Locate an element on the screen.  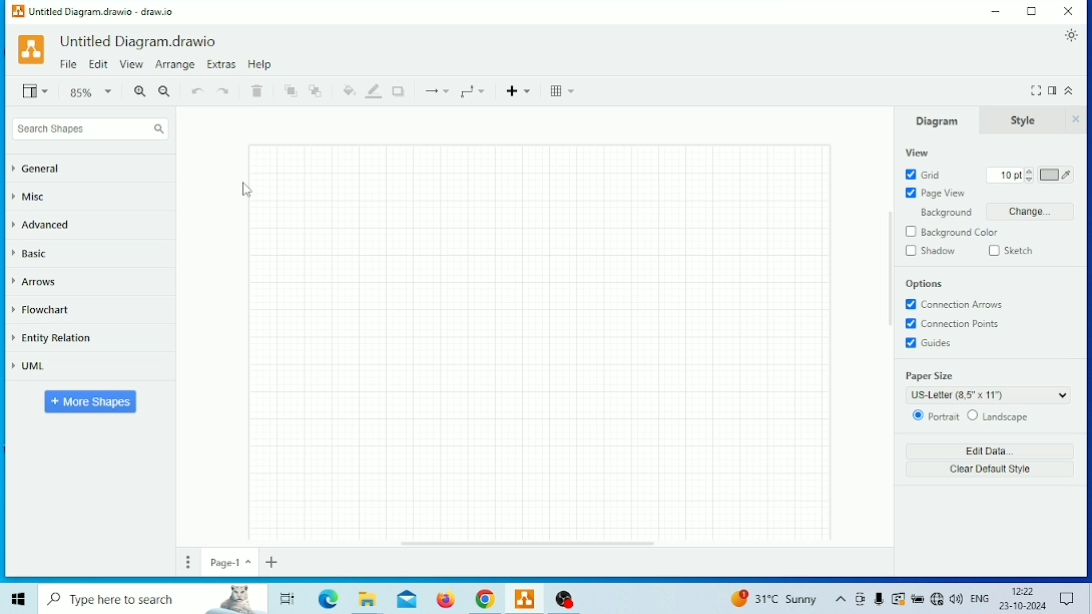
To Back is located at coordinates (316, 91).